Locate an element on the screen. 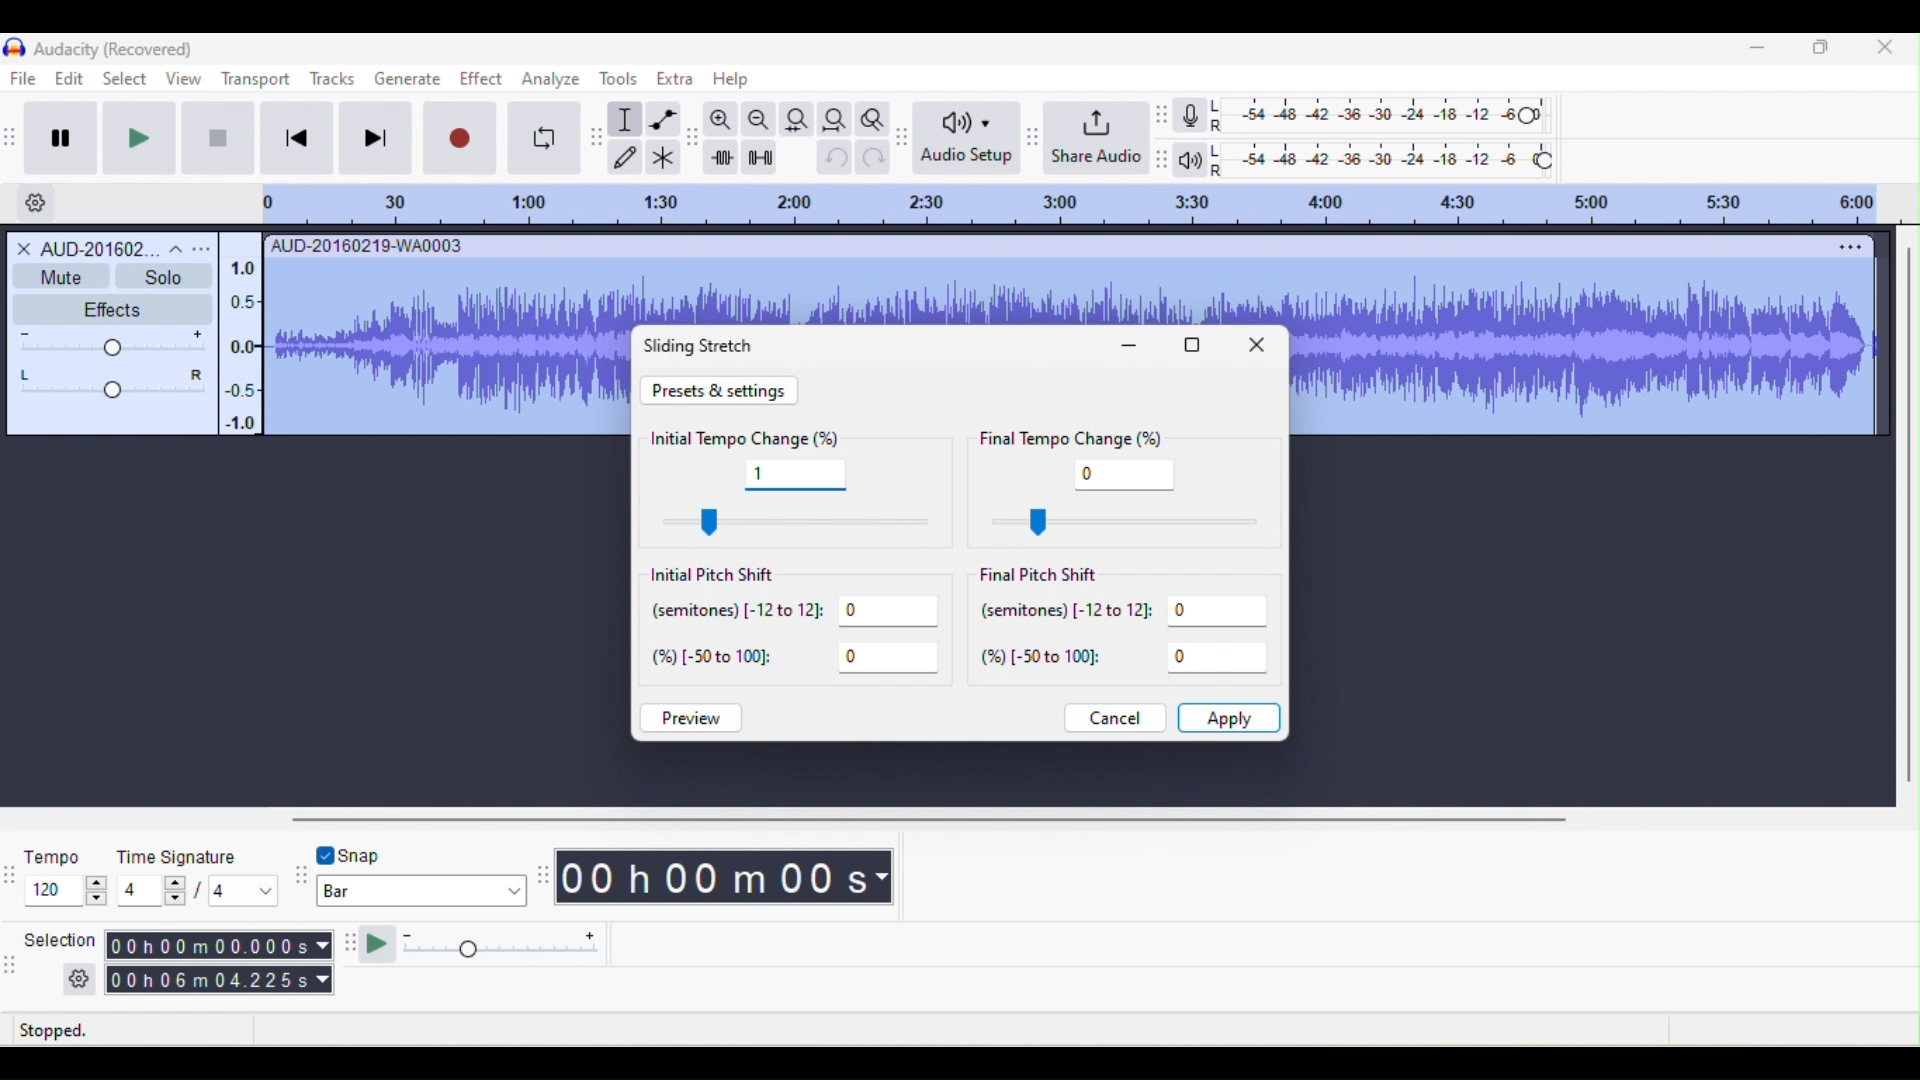 The height and width of the screenshot is (1080, 1920). envelope tool is located at coordinates (664, 119).